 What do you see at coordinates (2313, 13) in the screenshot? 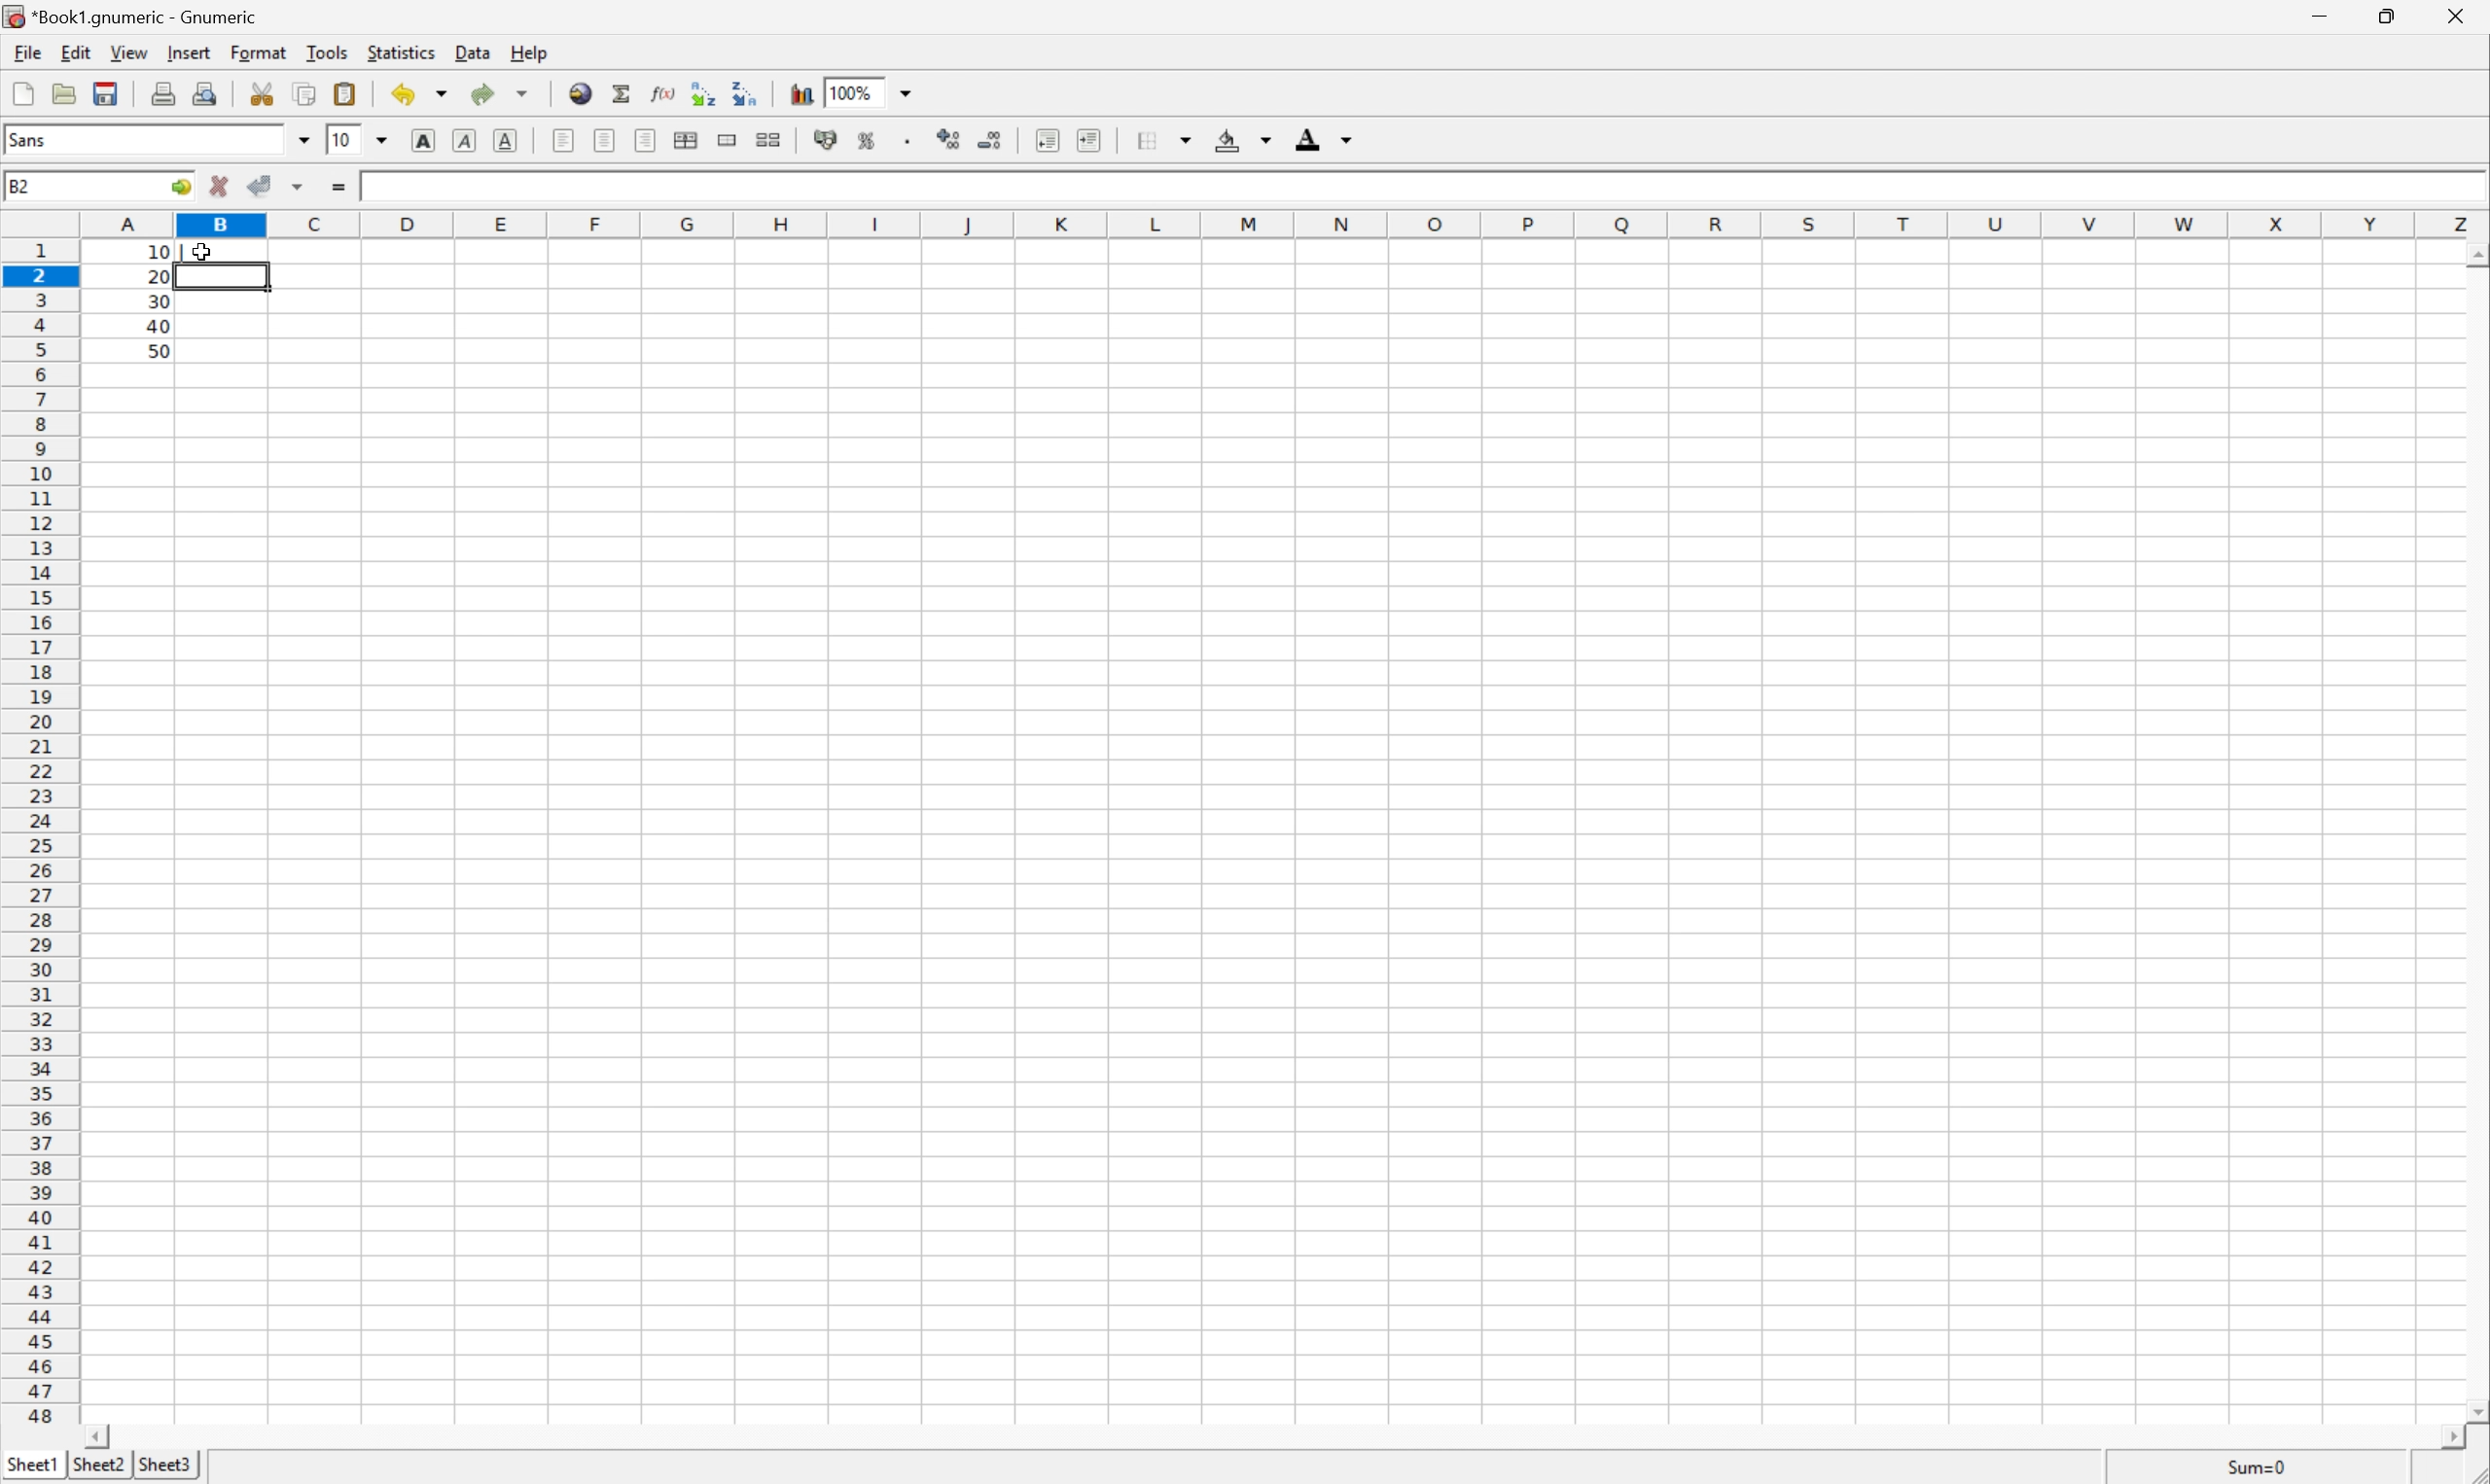
I see `Minimize` at bounding box center [2313, 13].